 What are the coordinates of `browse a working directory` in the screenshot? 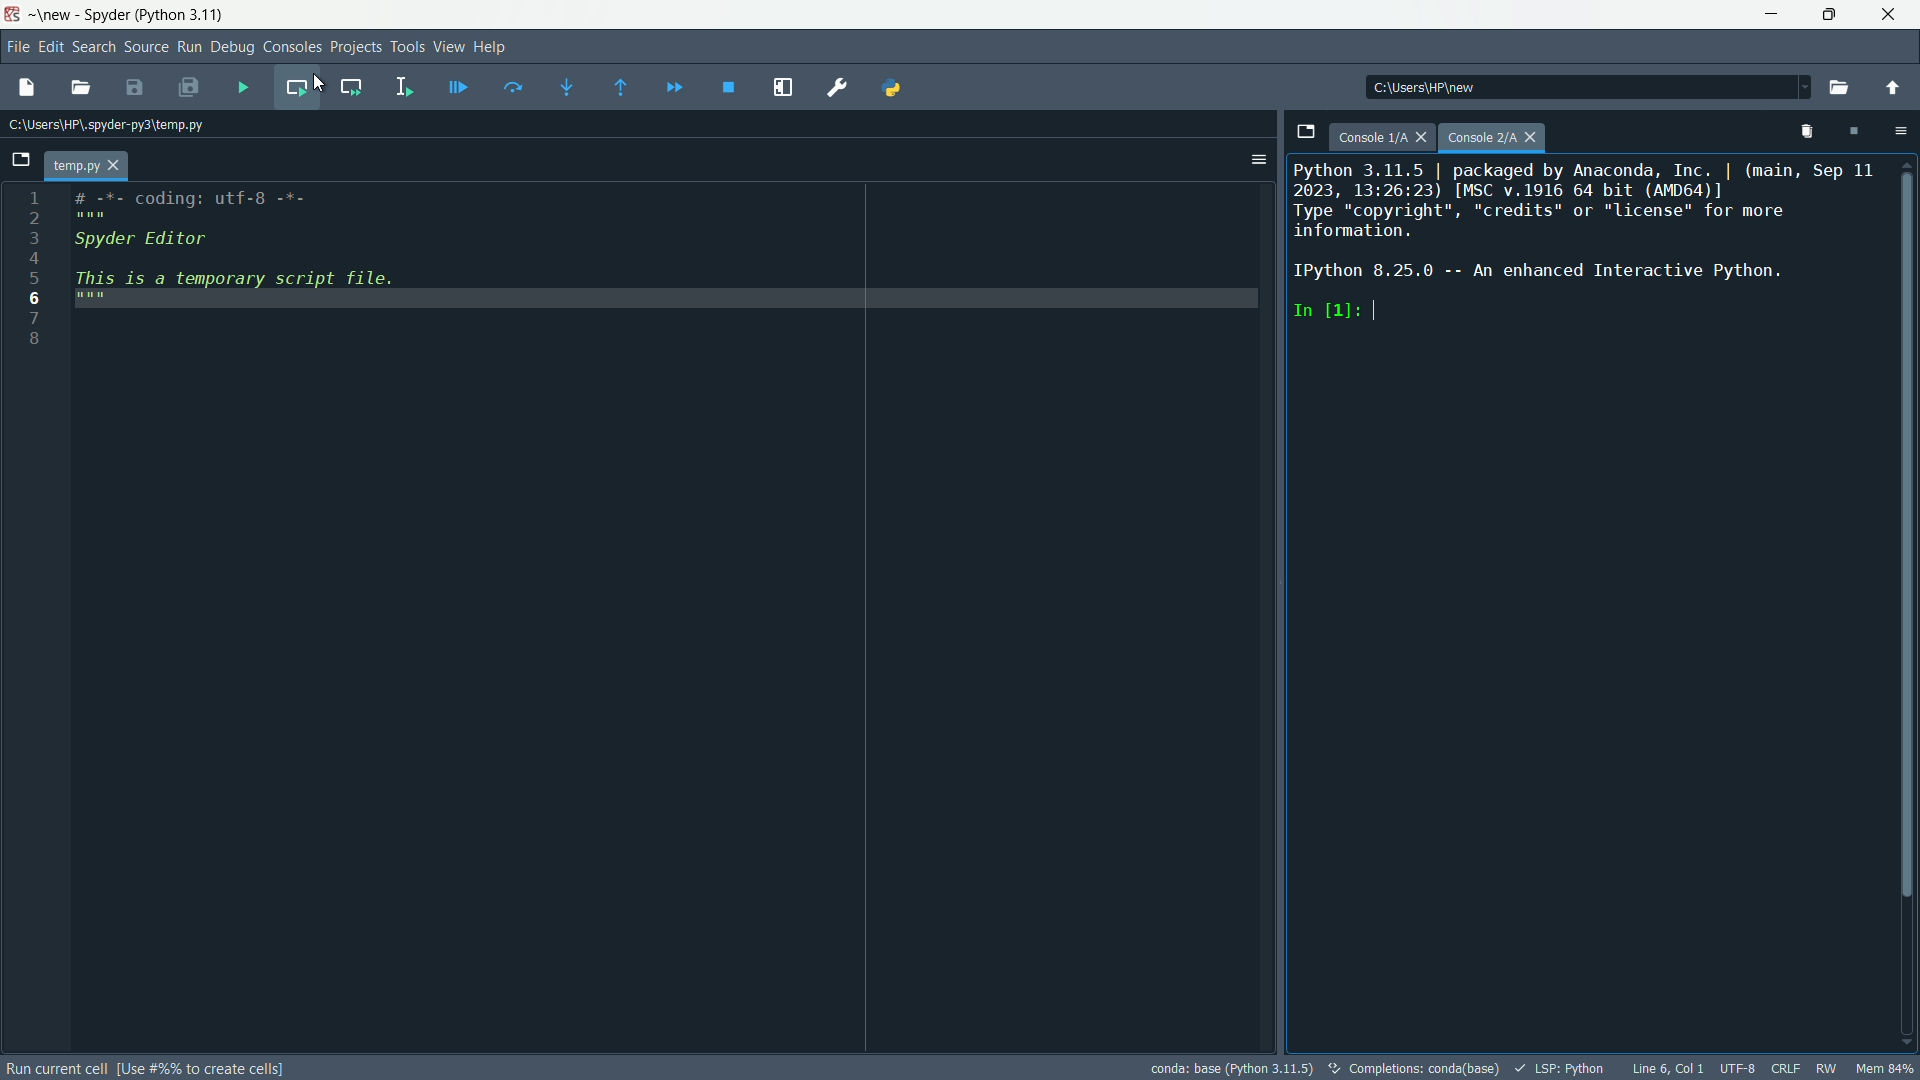 It's located at (1840, 90).